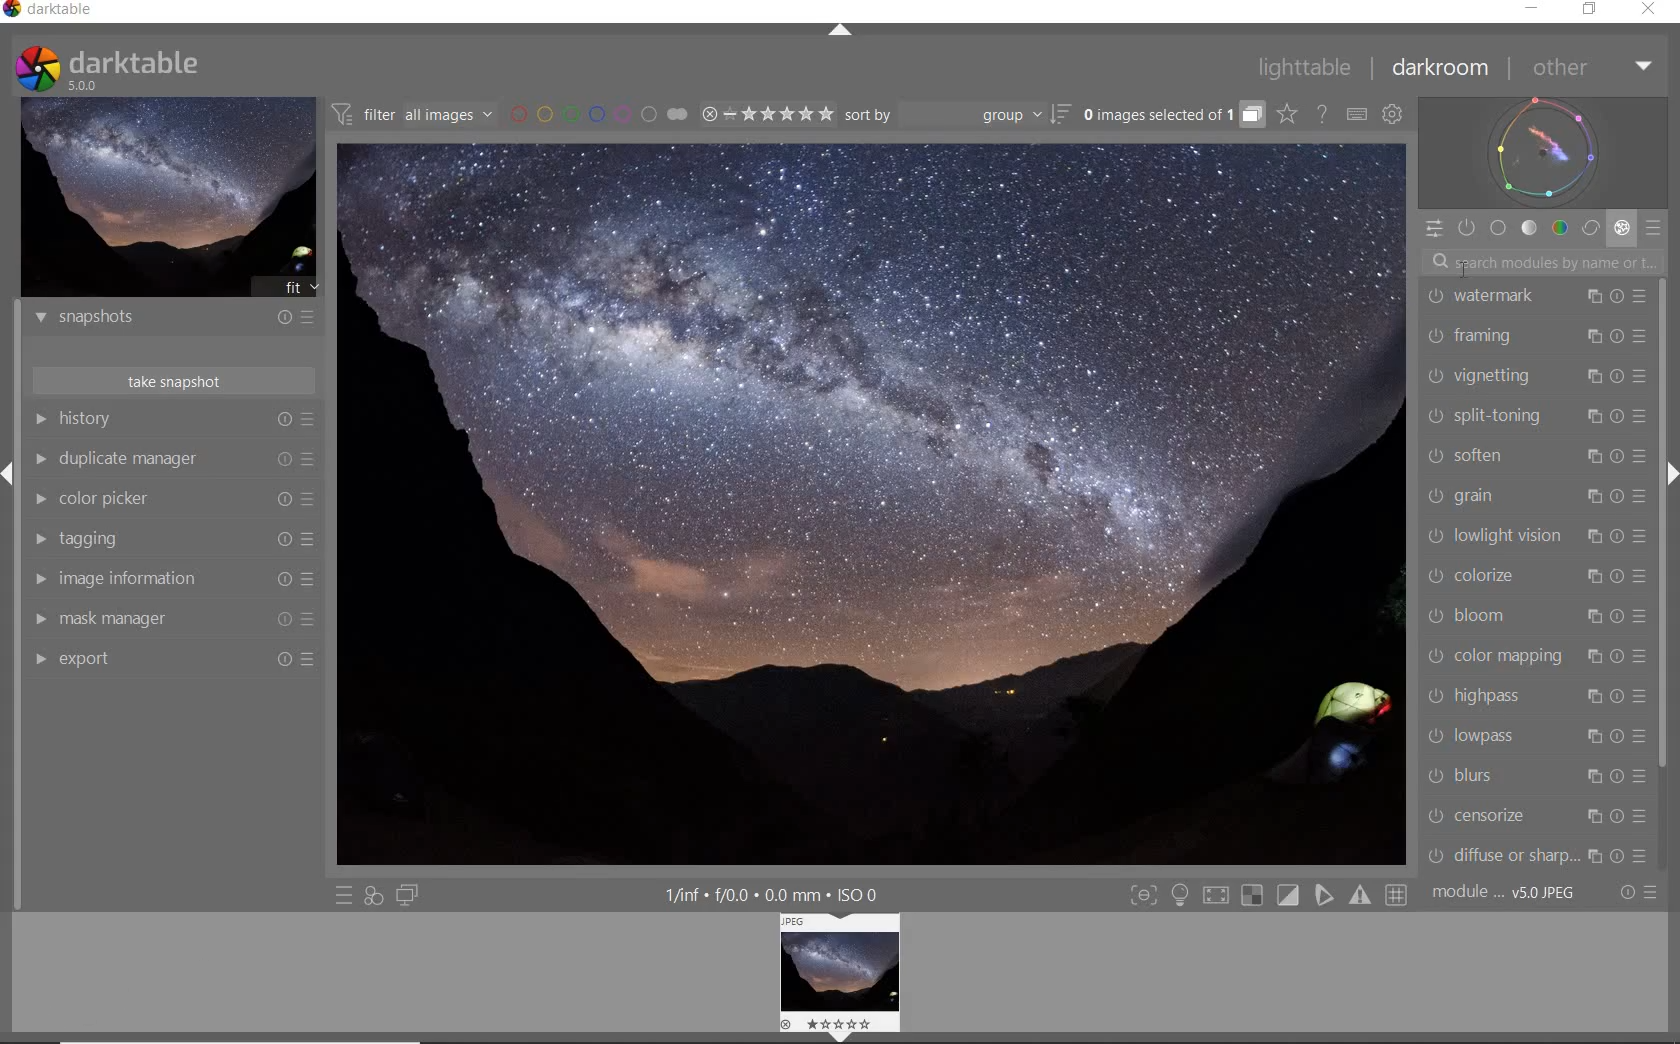 The width and height of the screenshot is (1680, 1044). What do you see at coordinates (144, 578) in the screenshot?
I see `image information` at bounding box center [144, 578].